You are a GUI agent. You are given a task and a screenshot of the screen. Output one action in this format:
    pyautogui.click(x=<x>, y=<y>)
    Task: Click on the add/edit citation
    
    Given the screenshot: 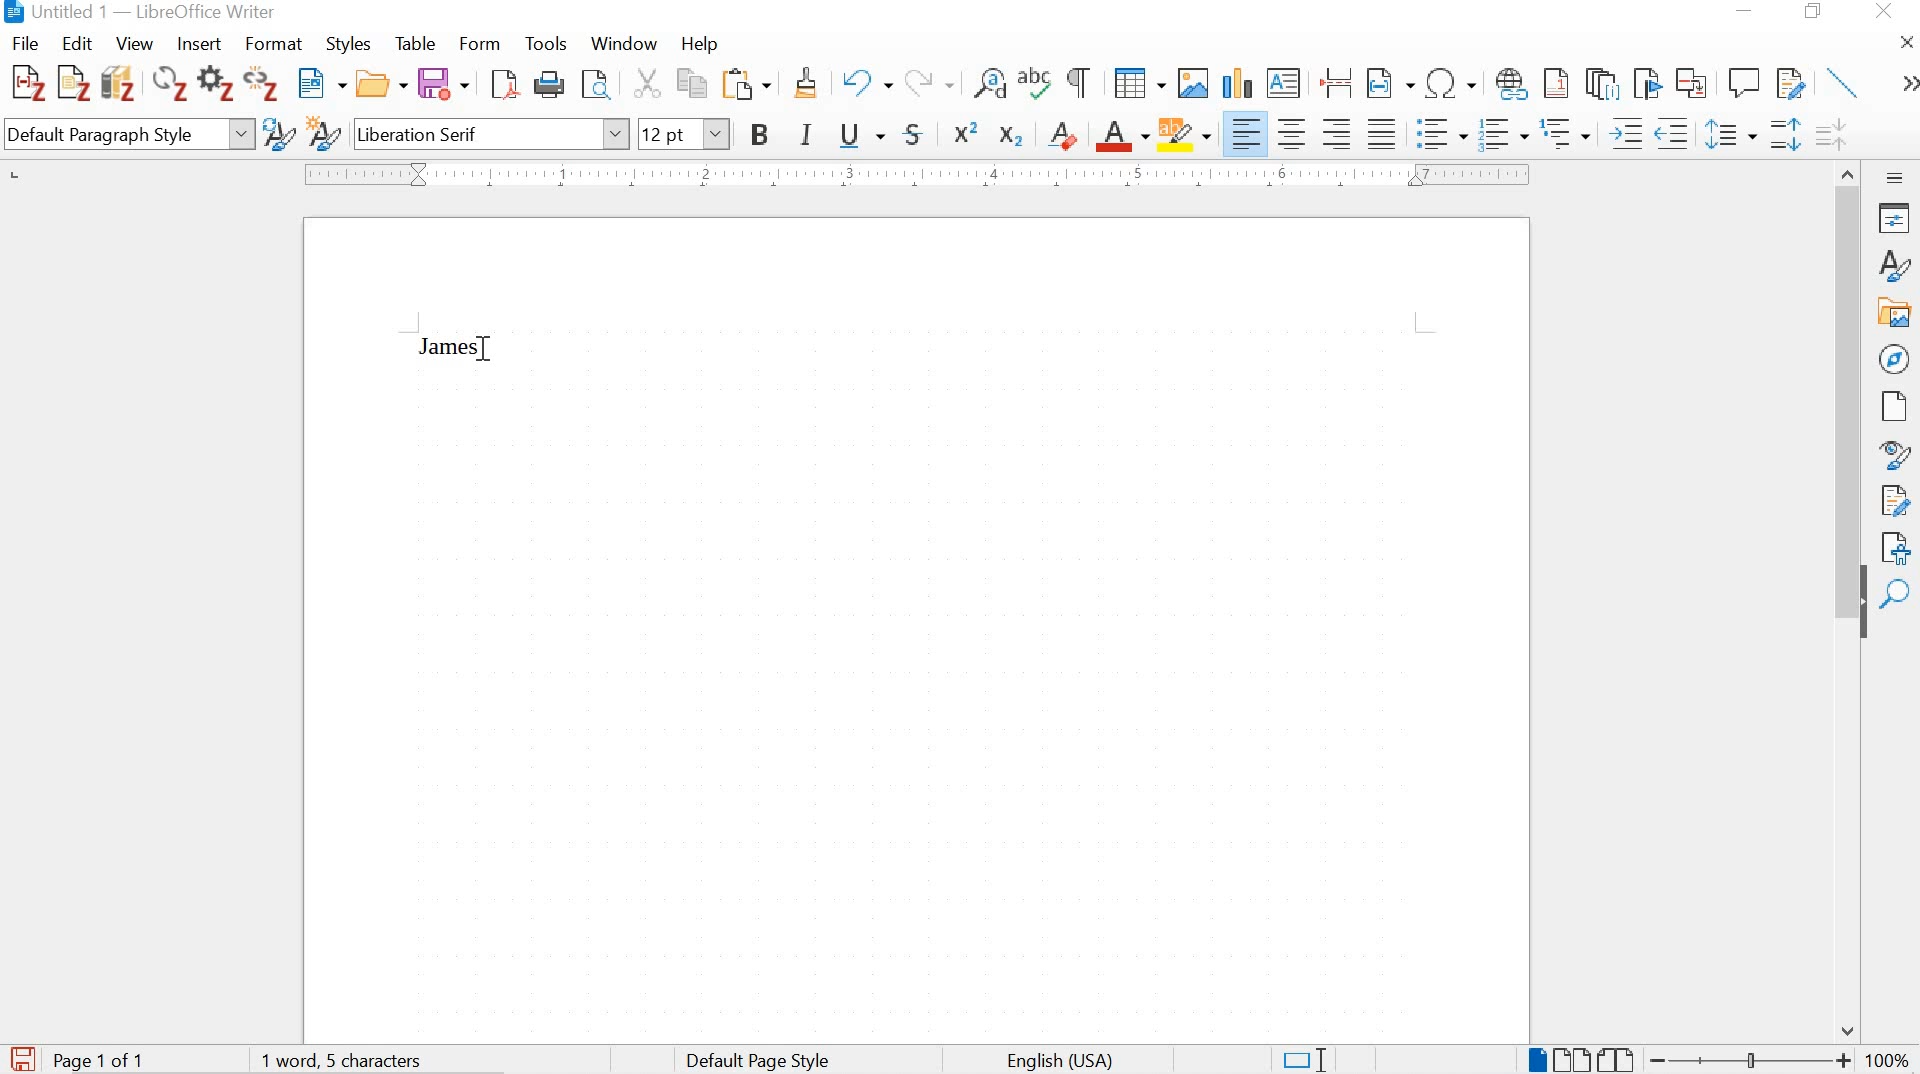 What is the action you would take?
    pyautogui.click(x=28, y=84)
    